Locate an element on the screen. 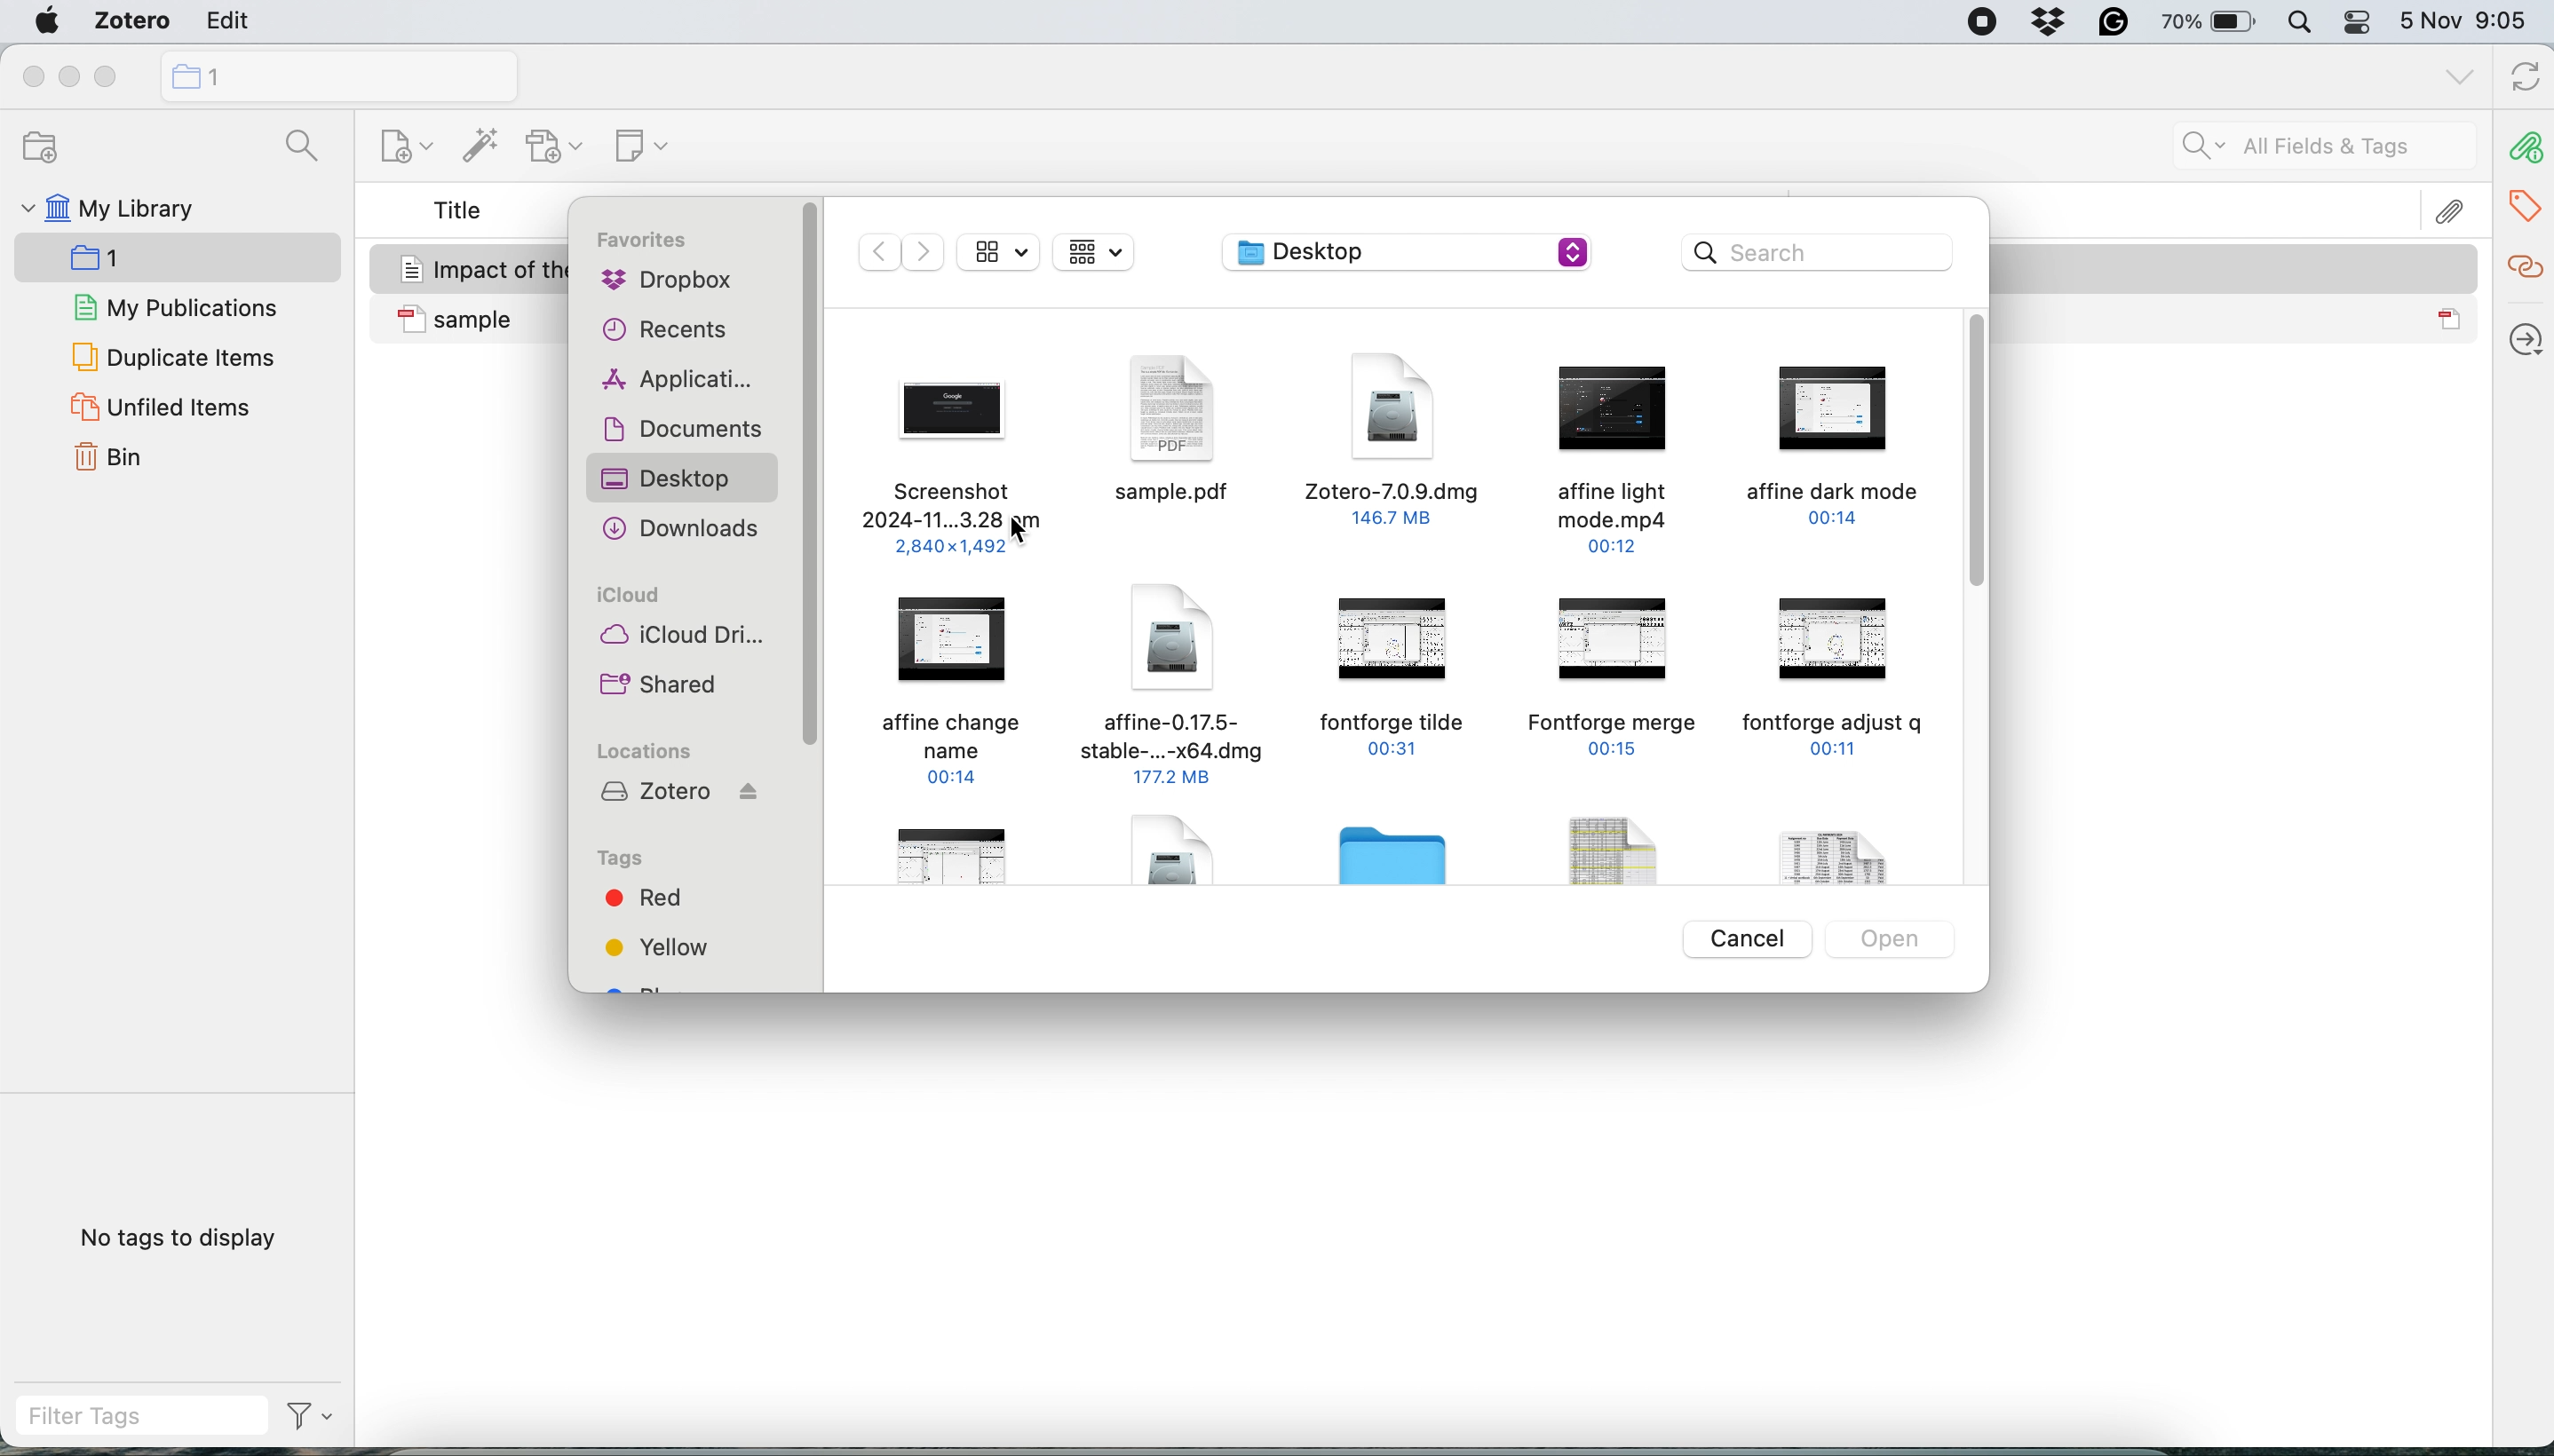 The height and width of the screenshot is (1456, 2554). fontforge merge is located at coordinates (1616, 674).